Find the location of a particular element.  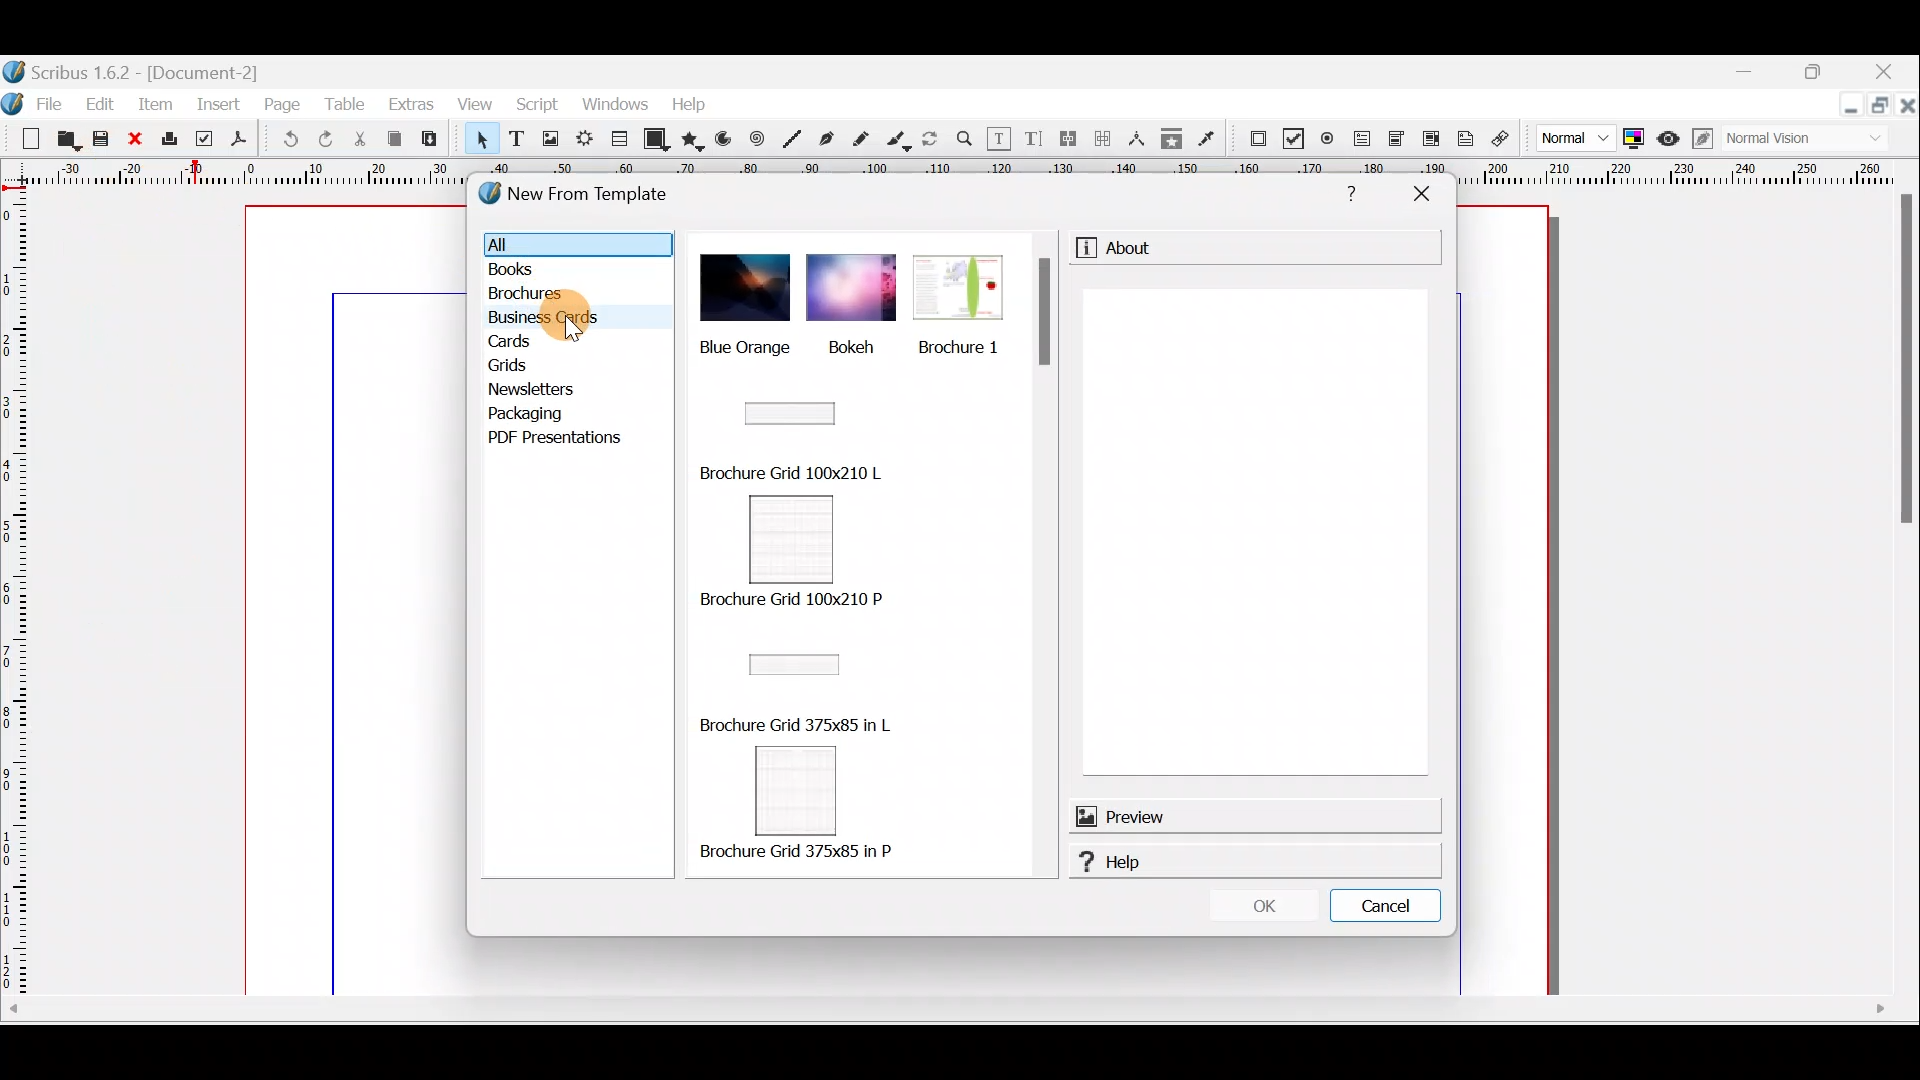

Measurements is located at coordinates (1138, 139).